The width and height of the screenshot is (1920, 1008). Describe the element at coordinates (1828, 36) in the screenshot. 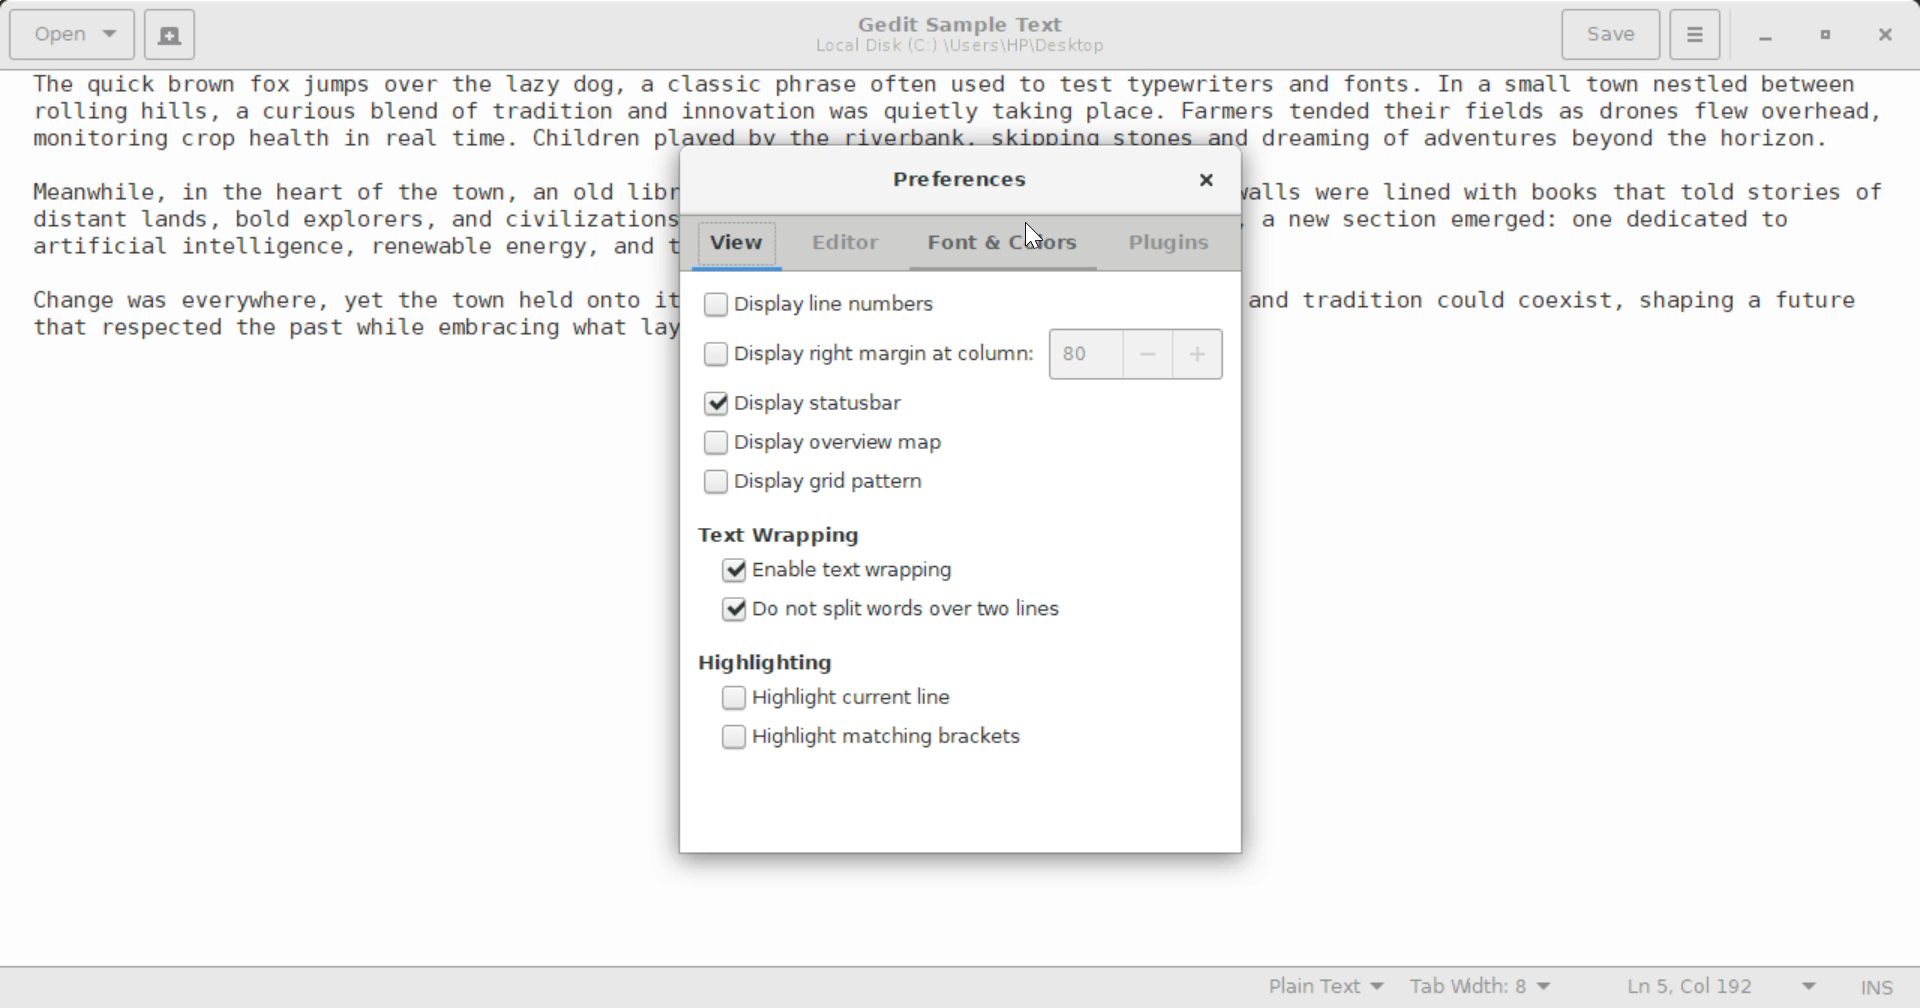

I see `Minimize` at that location.